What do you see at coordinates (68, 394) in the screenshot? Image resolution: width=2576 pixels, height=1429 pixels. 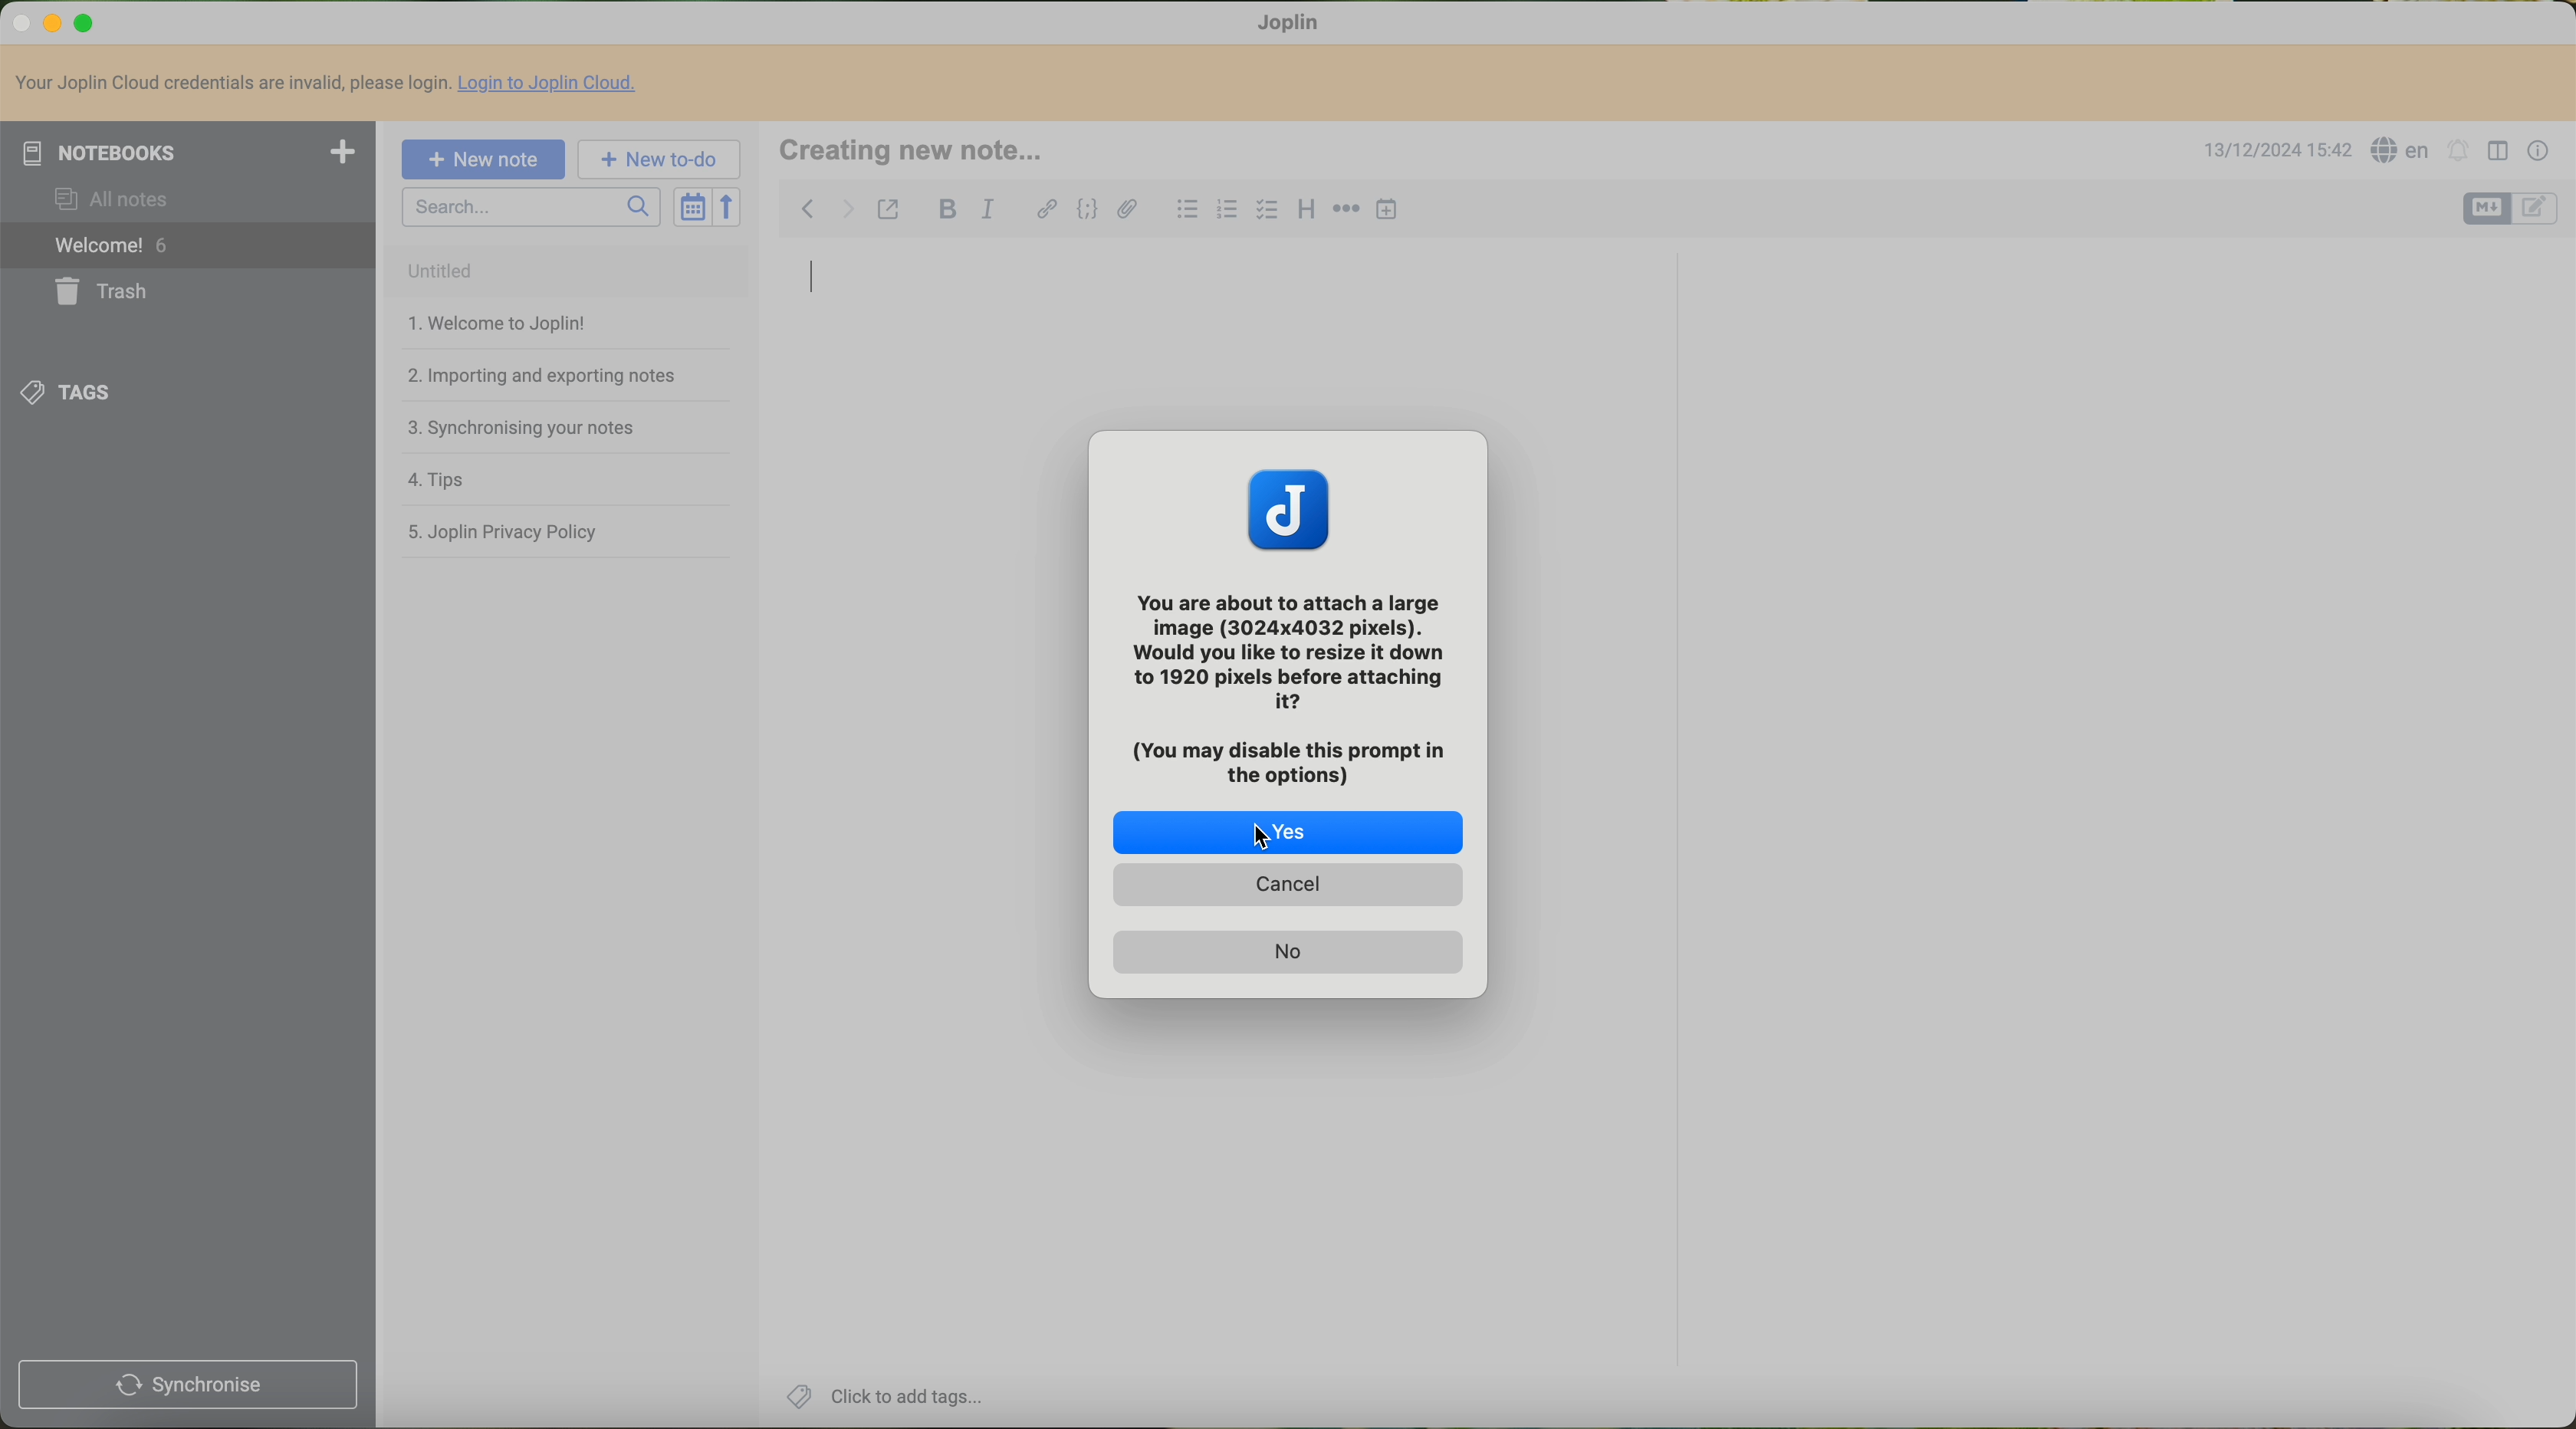 I see `tags` at bounding box center [68, 394].